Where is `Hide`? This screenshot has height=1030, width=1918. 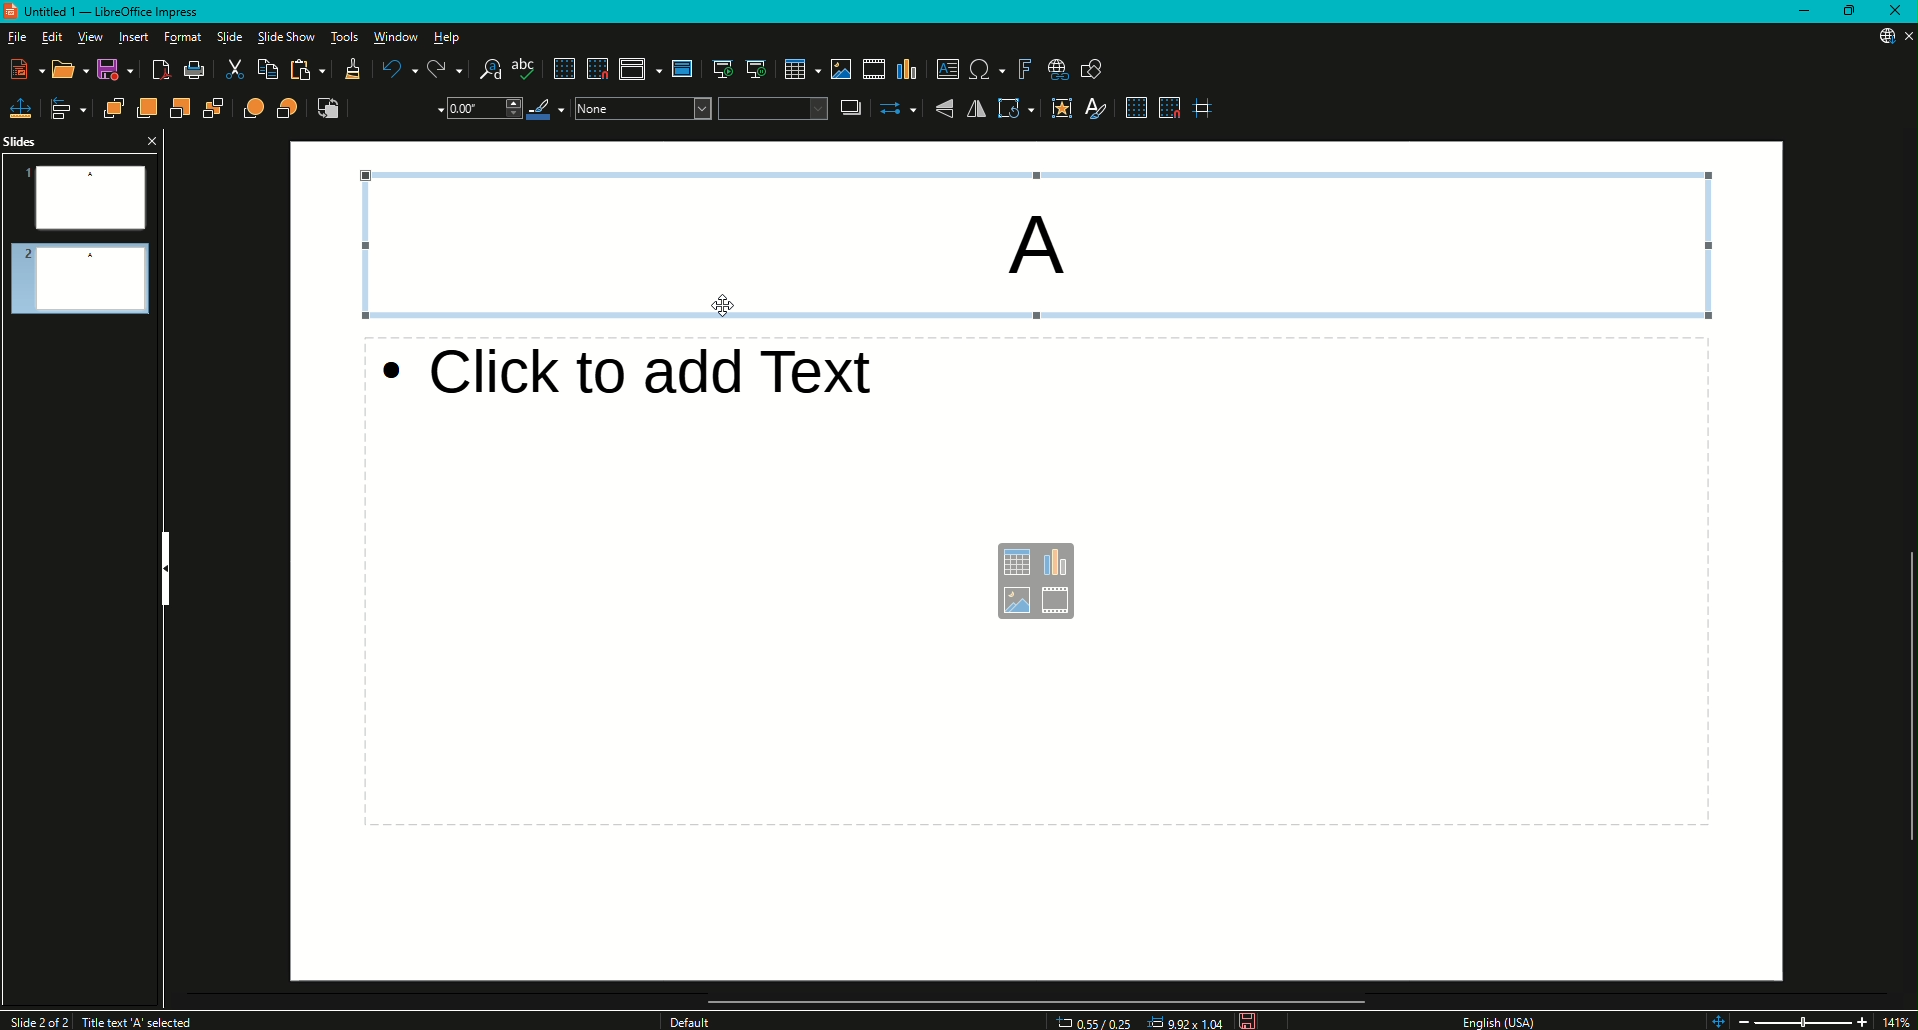
Hide is located at coordinates (168, 561).